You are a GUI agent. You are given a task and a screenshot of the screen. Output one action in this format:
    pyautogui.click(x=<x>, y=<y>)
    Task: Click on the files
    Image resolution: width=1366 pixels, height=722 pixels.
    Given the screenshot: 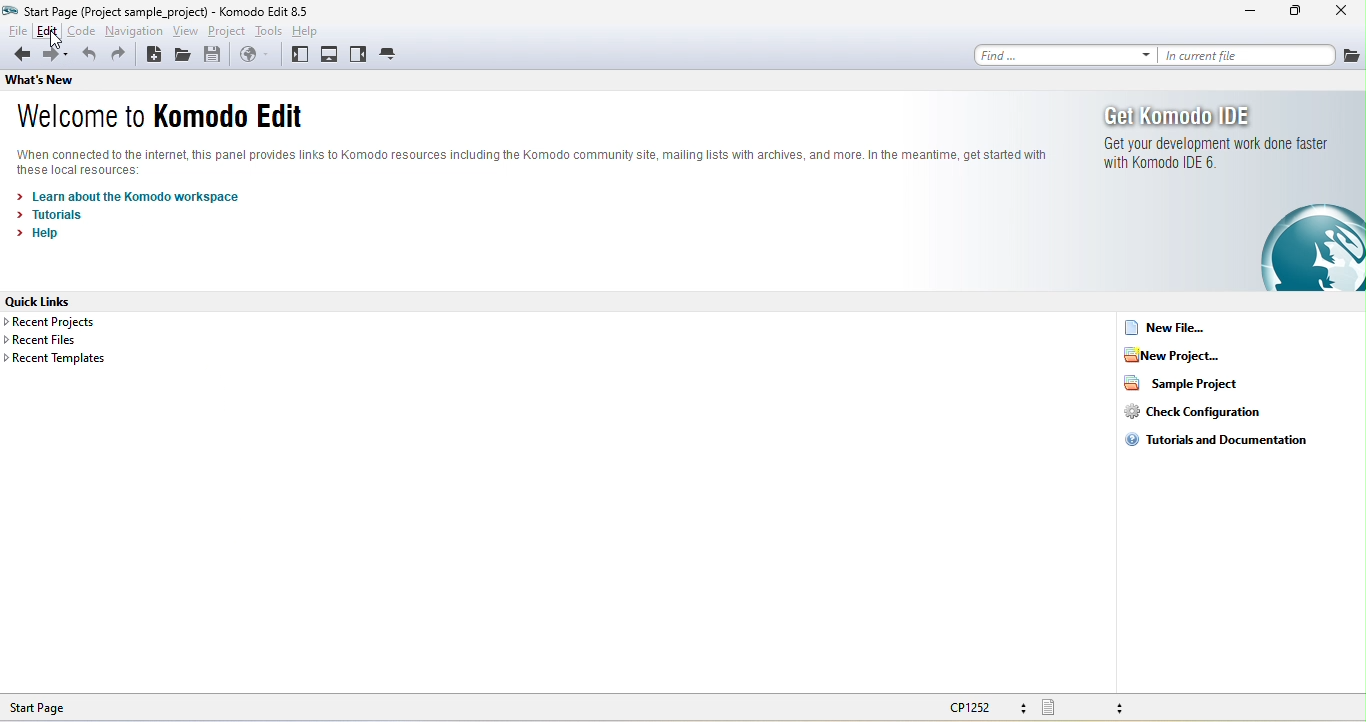 What is the action you would take?
    pyautogui.click(x=1352, y=56)
    